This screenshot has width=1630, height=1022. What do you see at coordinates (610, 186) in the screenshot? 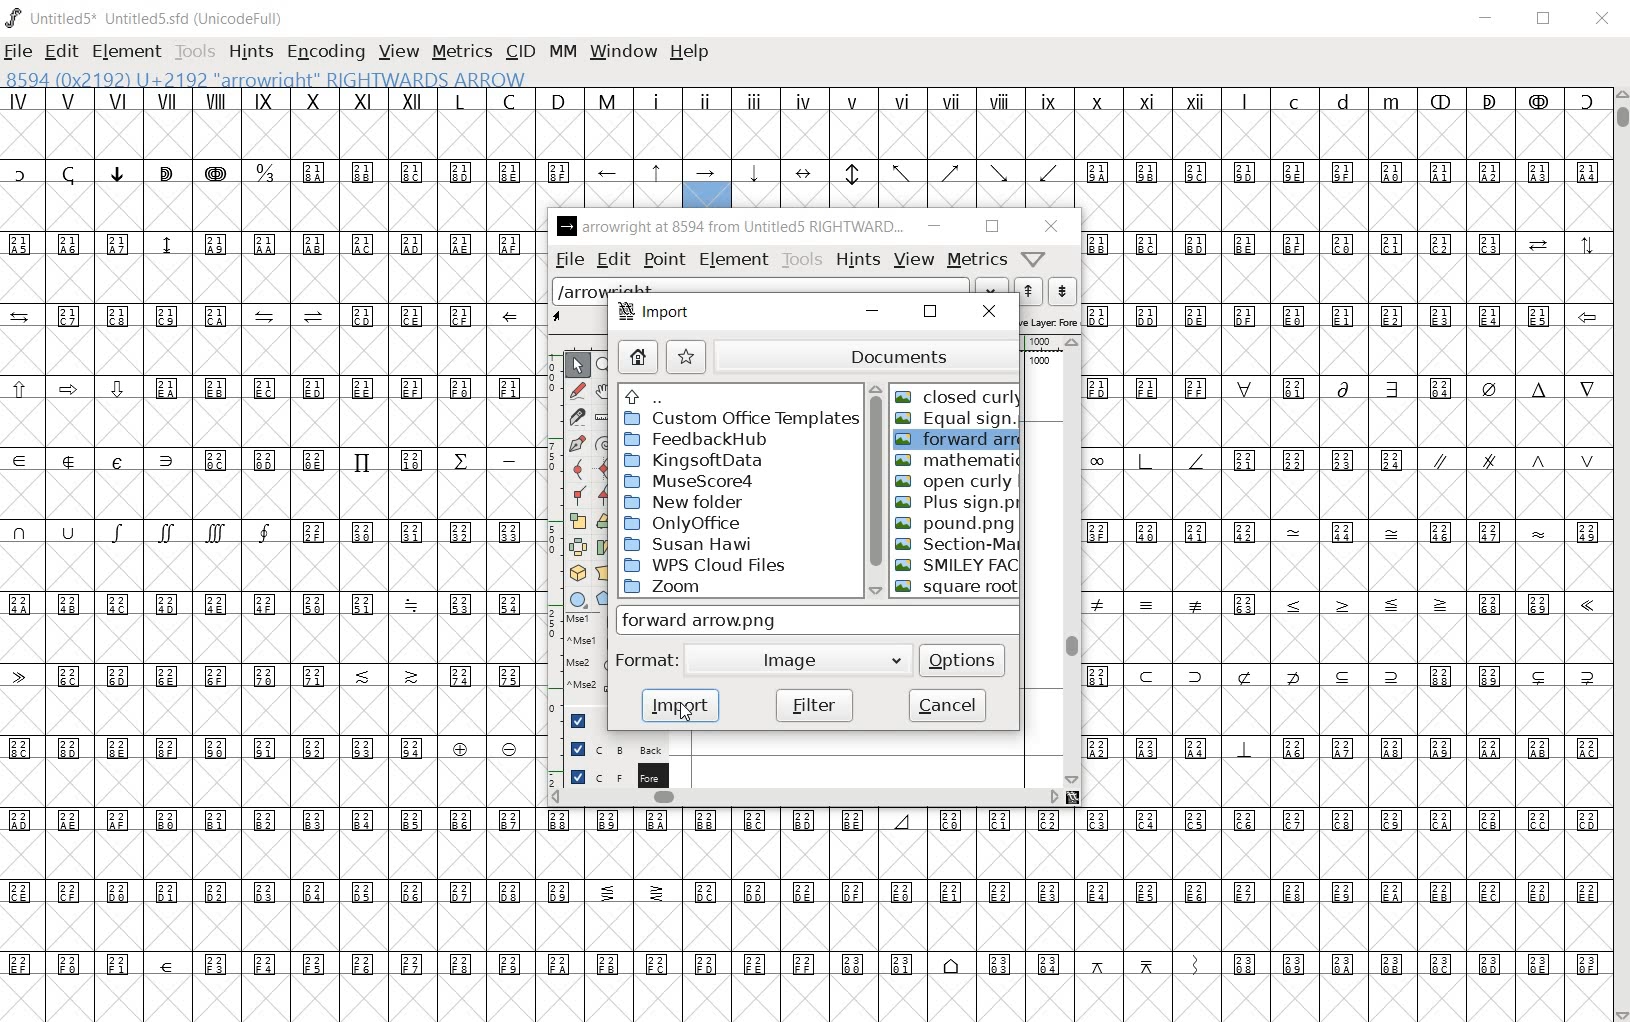
I see `gylph characters` at bounding box center [610, 186].